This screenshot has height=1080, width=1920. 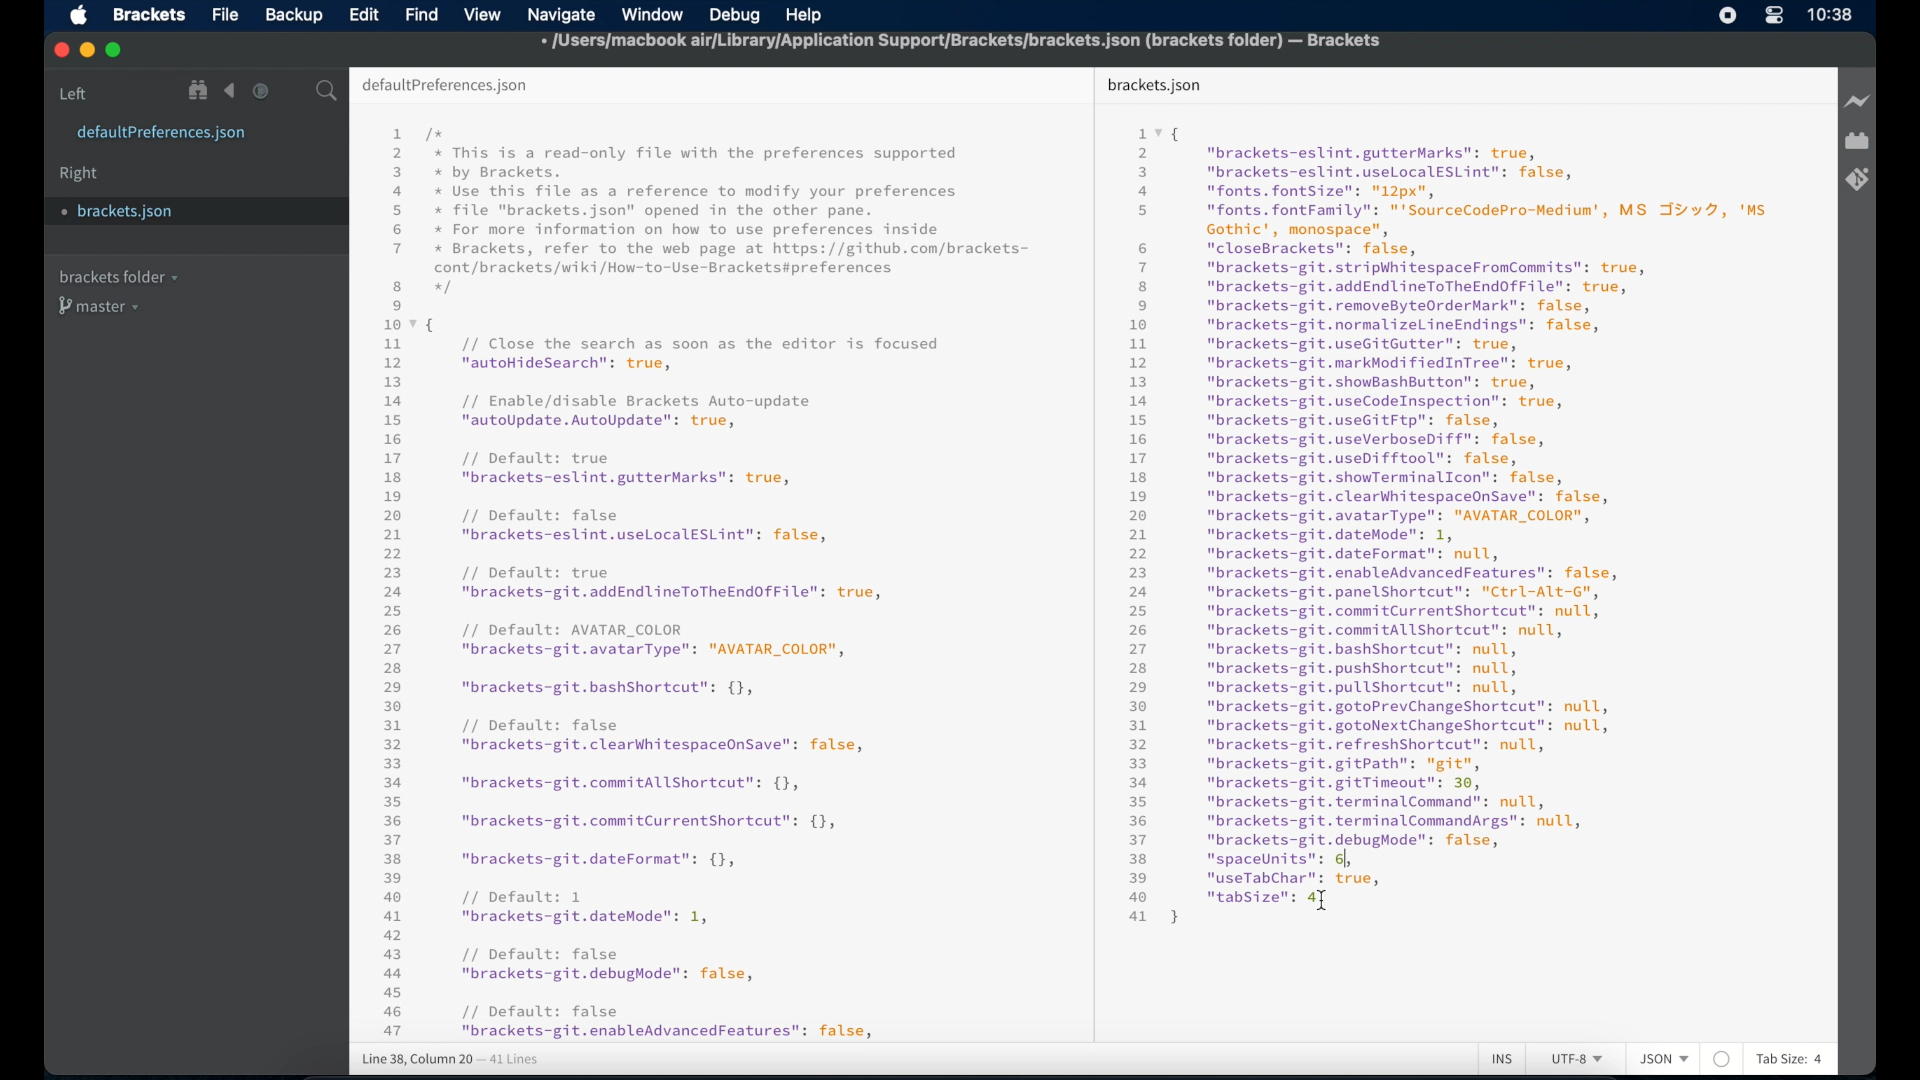 What do you see at coordinates (1502, 1060) in the screenshot?
I see `ins` at bounding box center [1502, 1060].